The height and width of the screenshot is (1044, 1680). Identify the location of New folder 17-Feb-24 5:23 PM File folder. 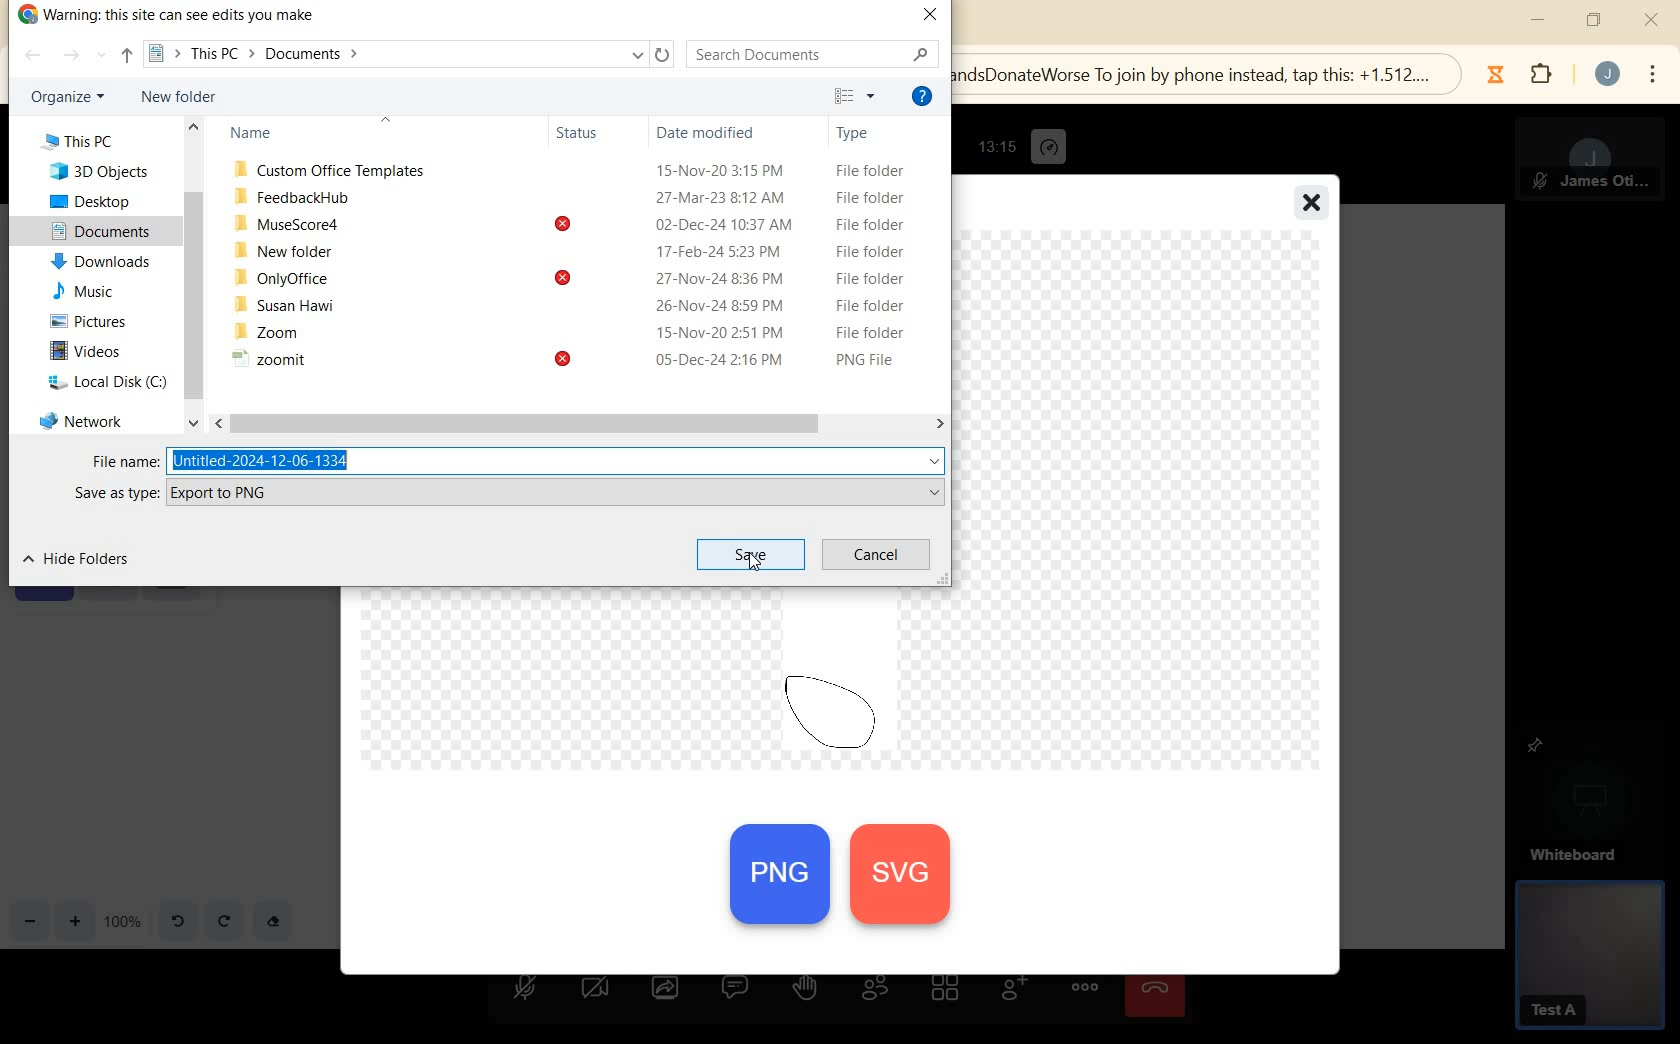
(327, 251).